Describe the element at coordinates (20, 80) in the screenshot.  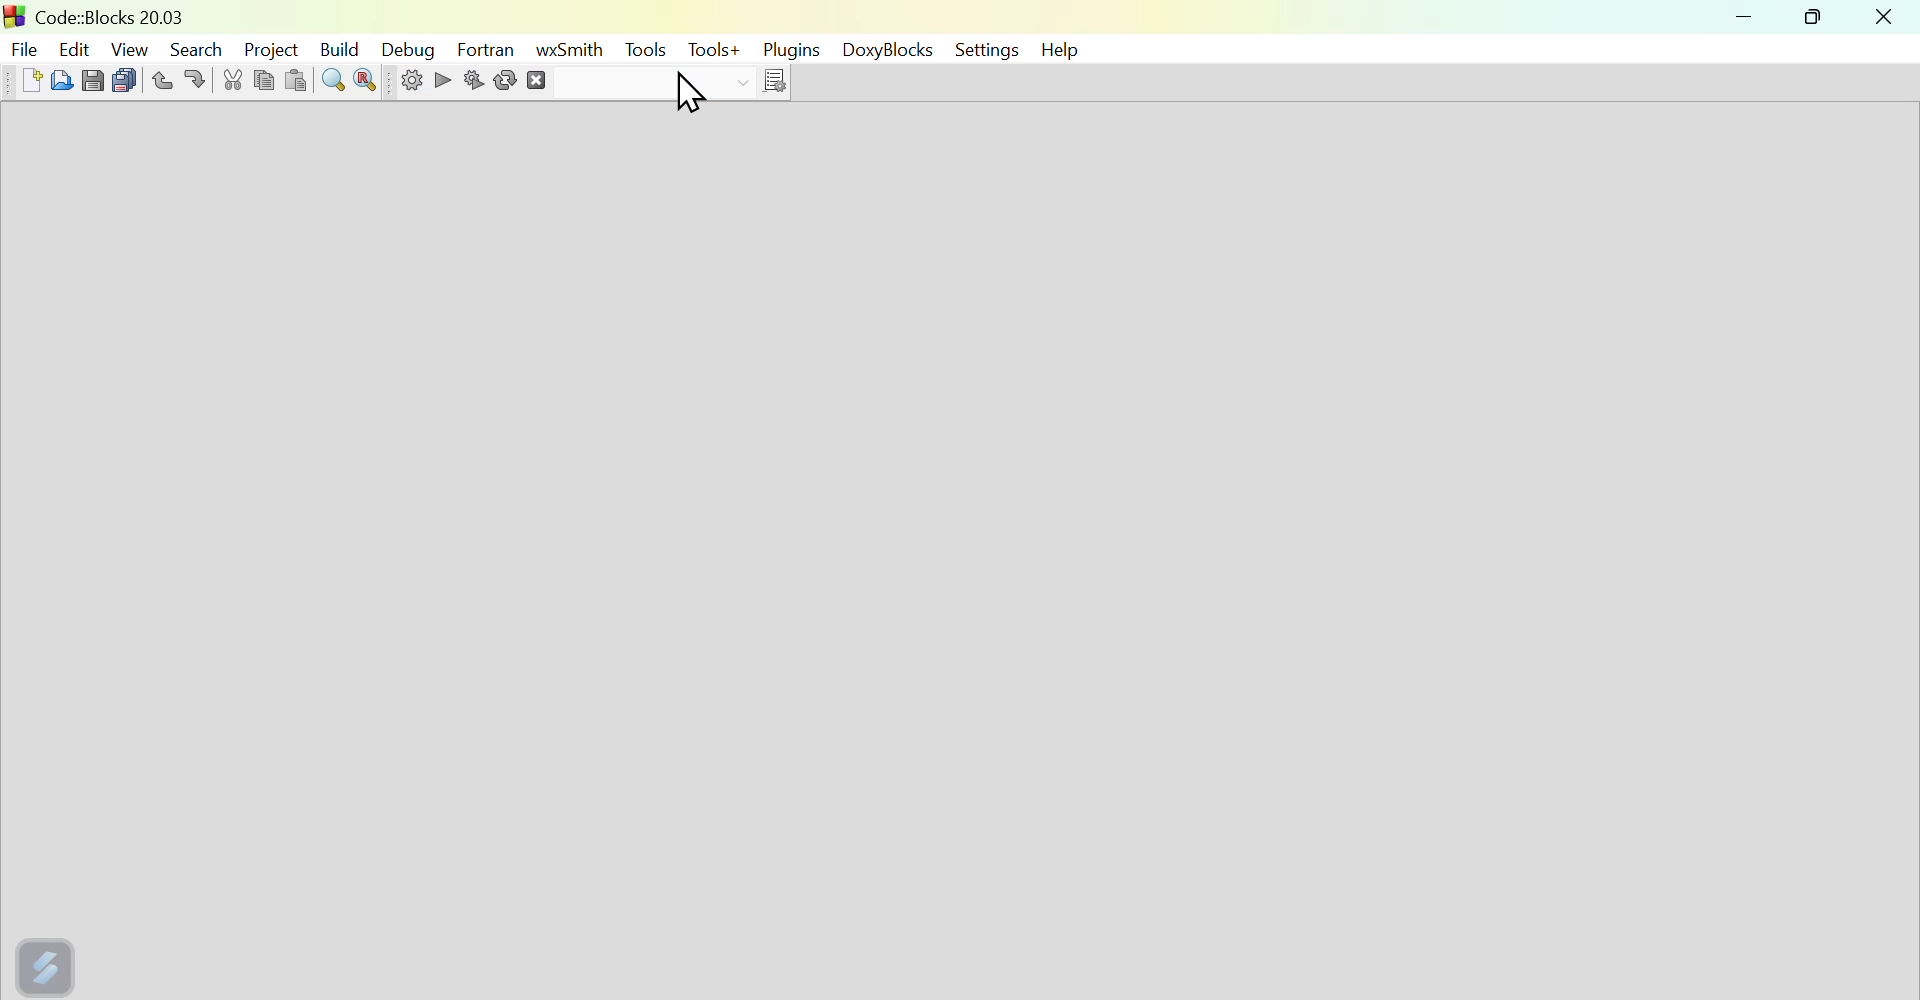
I see `new` at that location.